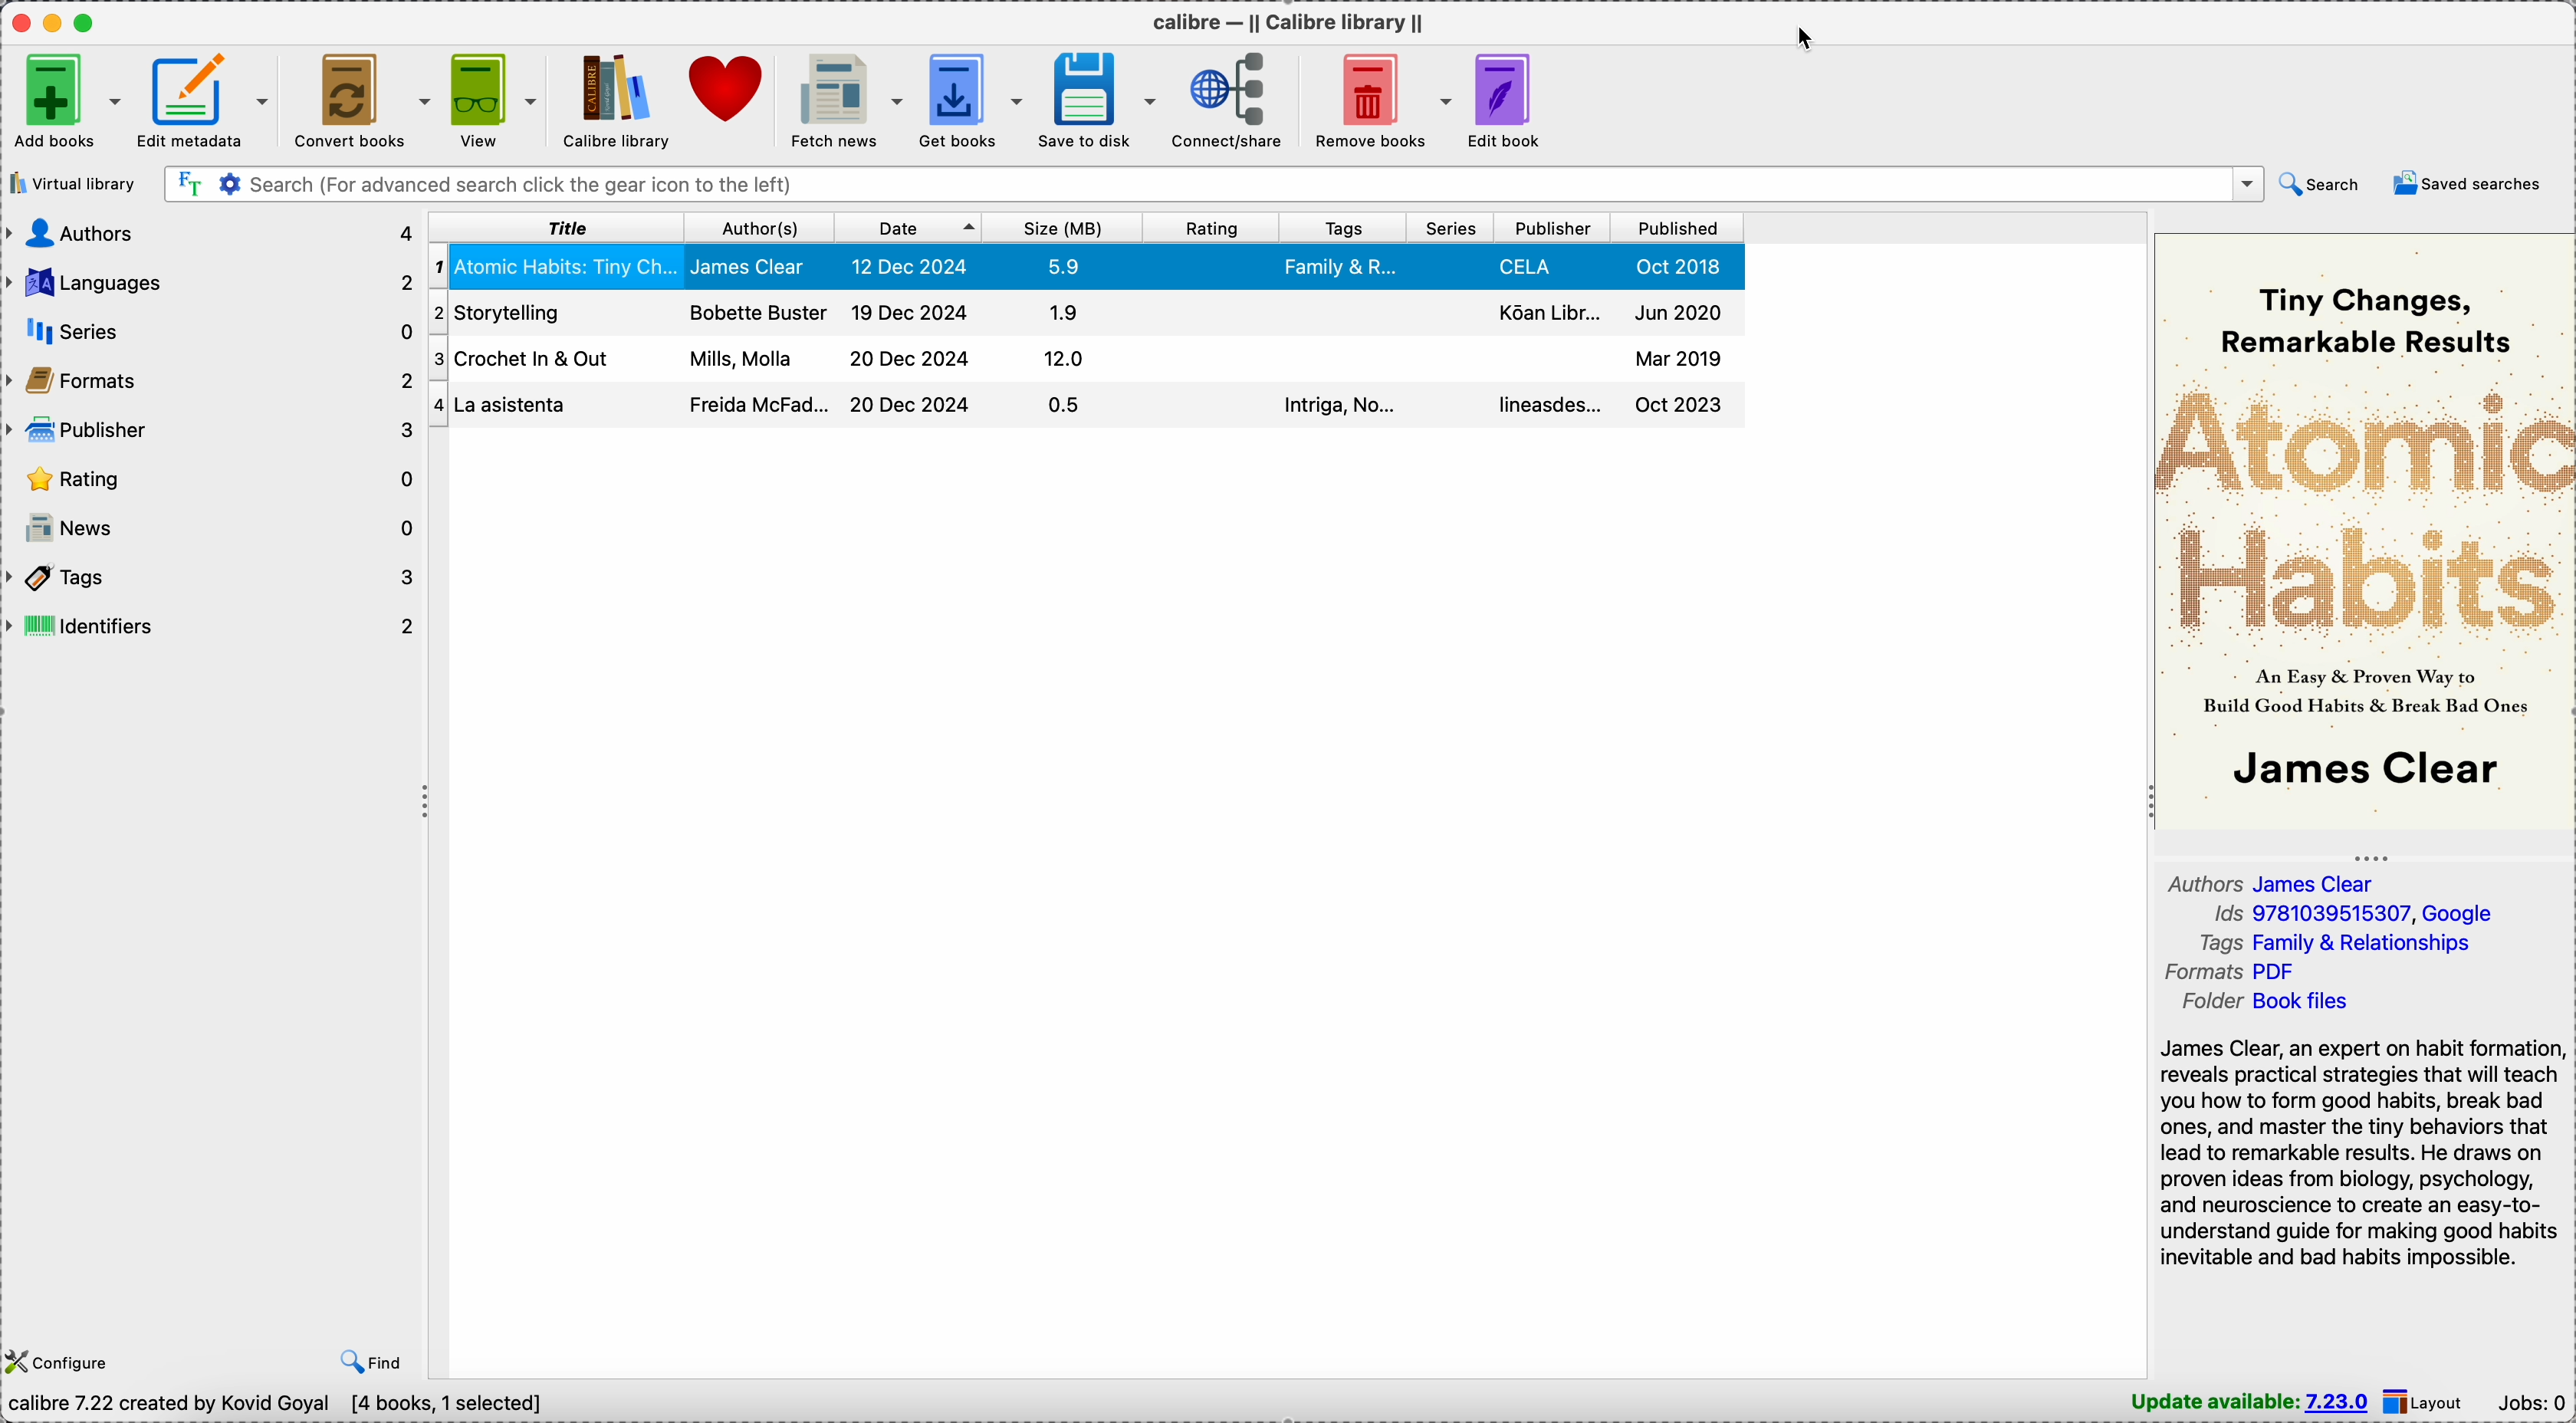  I want to click on maximize program, so click(88, 22).